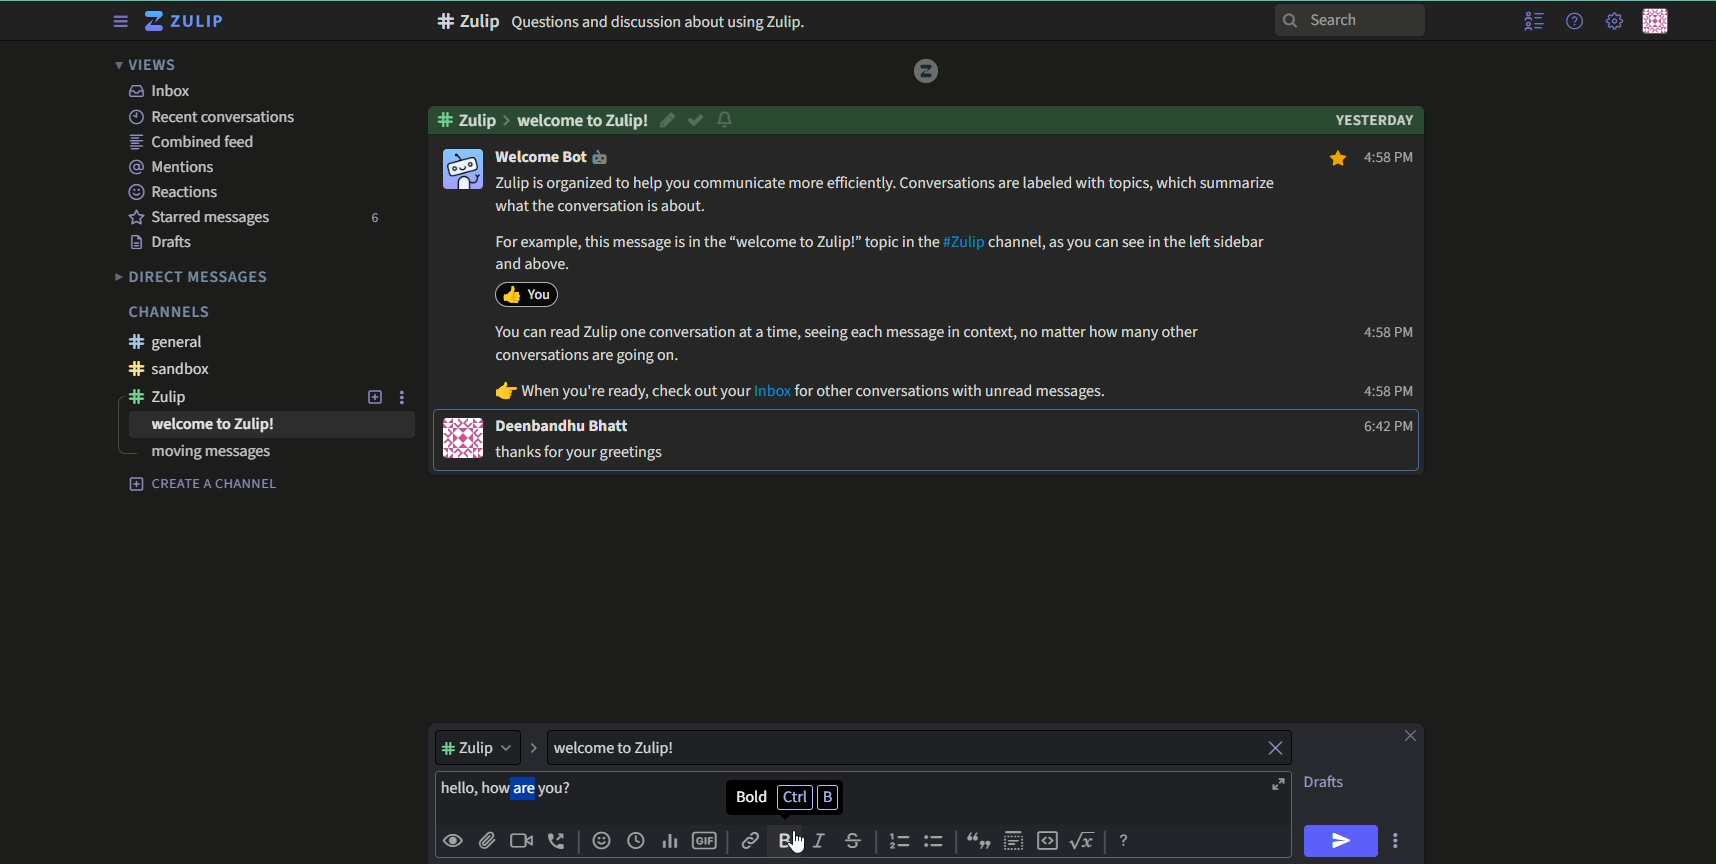 Image resolution: width=1716 pixels, height=864 pixels. Describe the element at coordinates (473, 120) in the screenshot. I see `#zulip` at that location.